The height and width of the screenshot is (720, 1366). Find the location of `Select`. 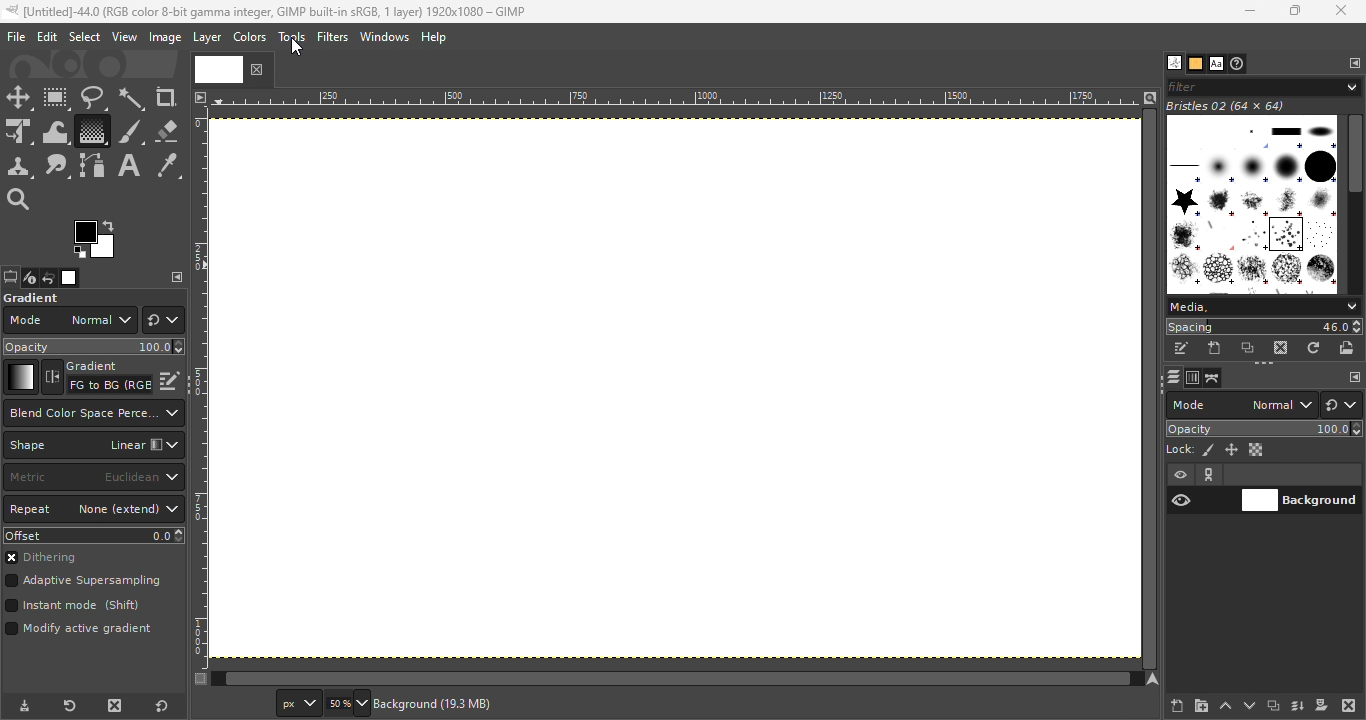

Select is located at coordinates (84, 36).